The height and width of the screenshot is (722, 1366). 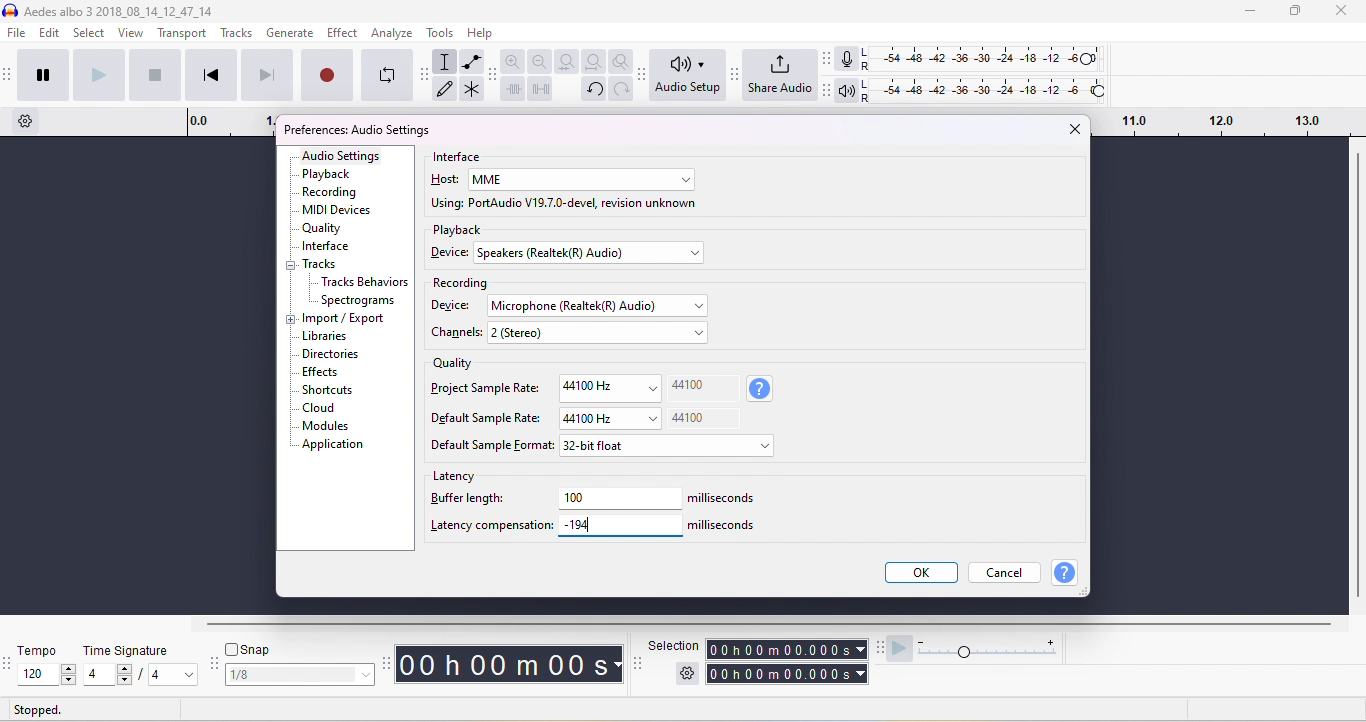 What do you see at coordinates (1006, 571) in the screenshot?
I see `cancel` at bounding box center [1006, 571].